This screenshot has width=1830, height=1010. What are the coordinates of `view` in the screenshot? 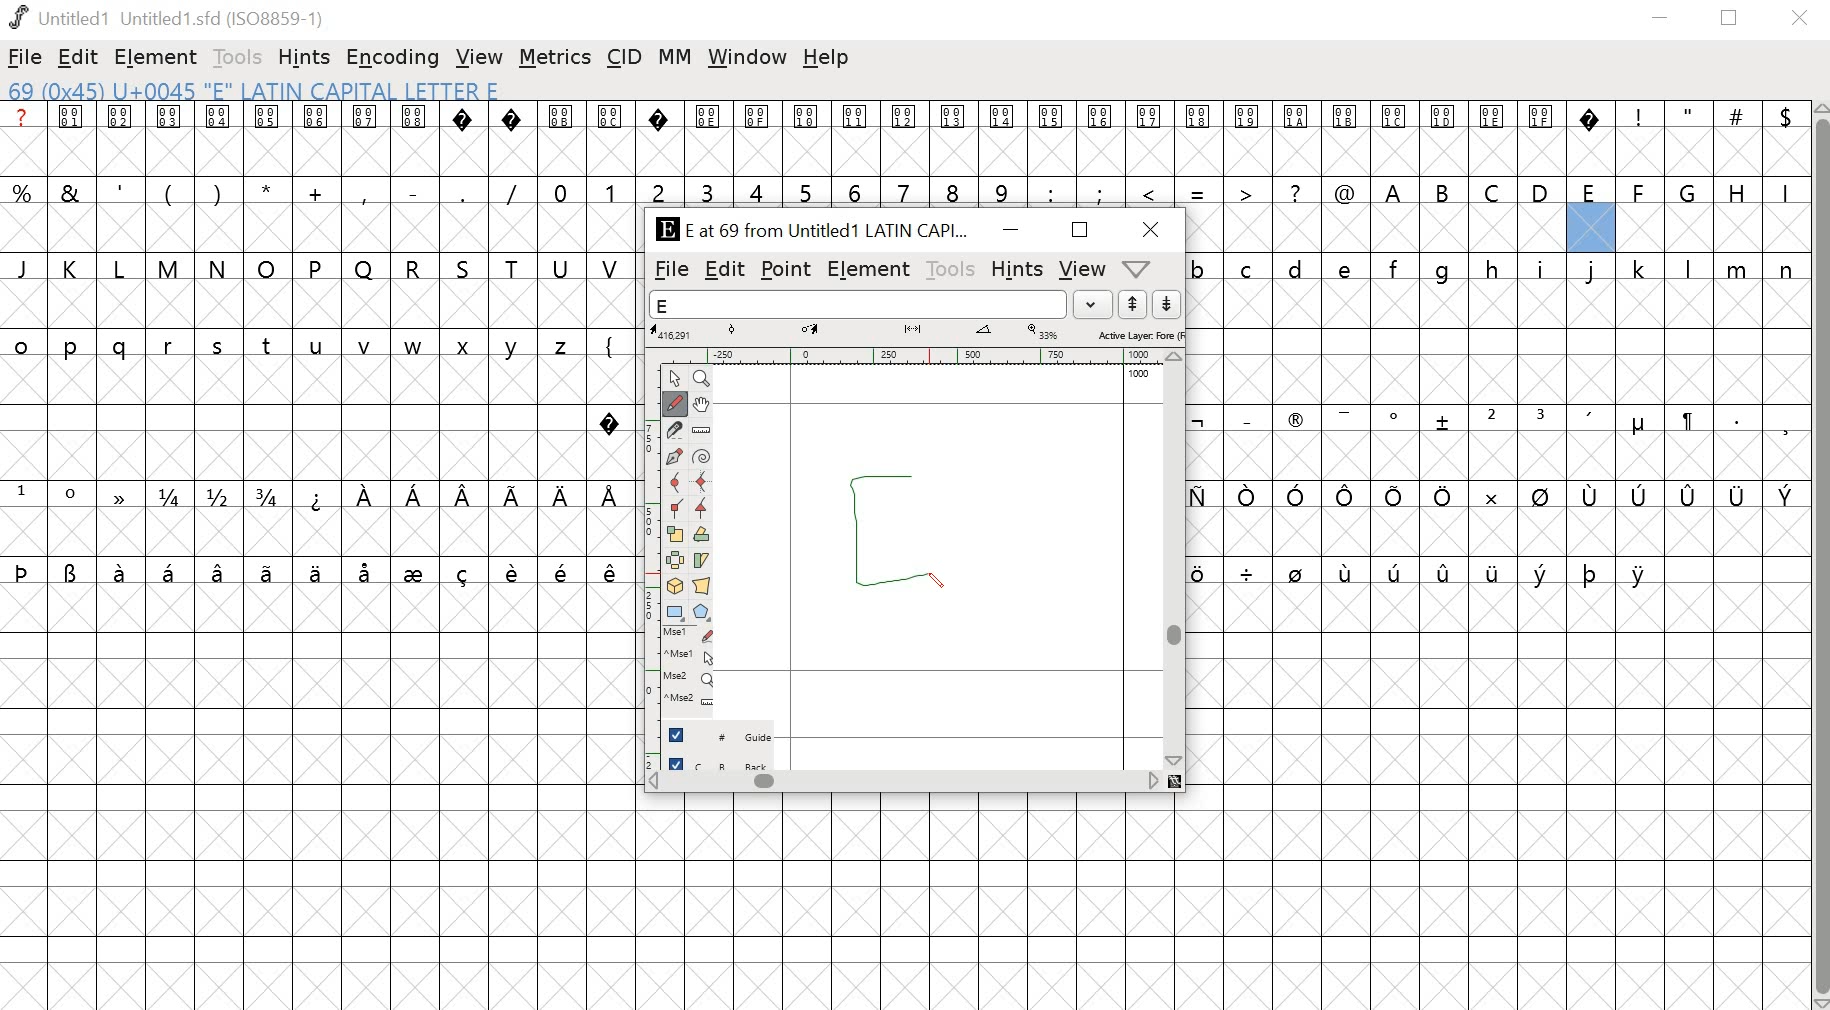 It's located at (480, 57).